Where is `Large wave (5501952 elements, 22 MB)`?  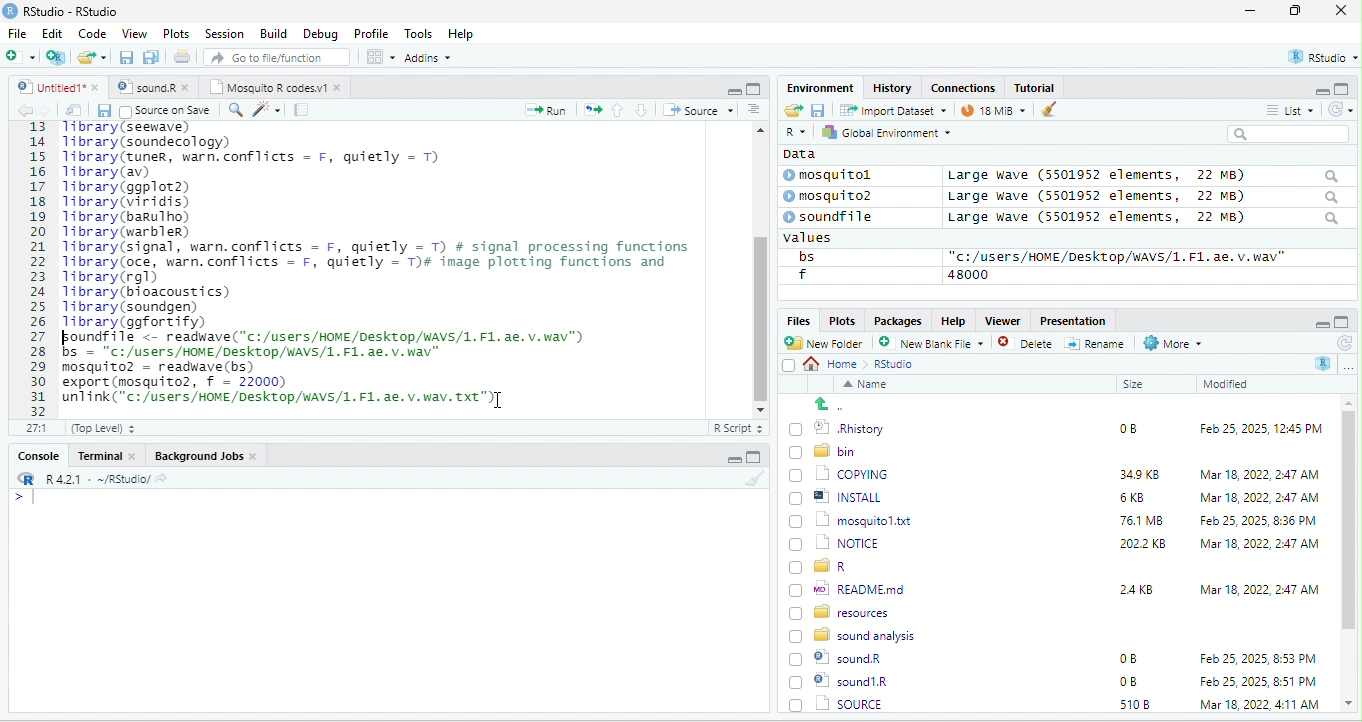 Large wave (5501952 elements, 22 MB) is located at coordinates (1142, 175).